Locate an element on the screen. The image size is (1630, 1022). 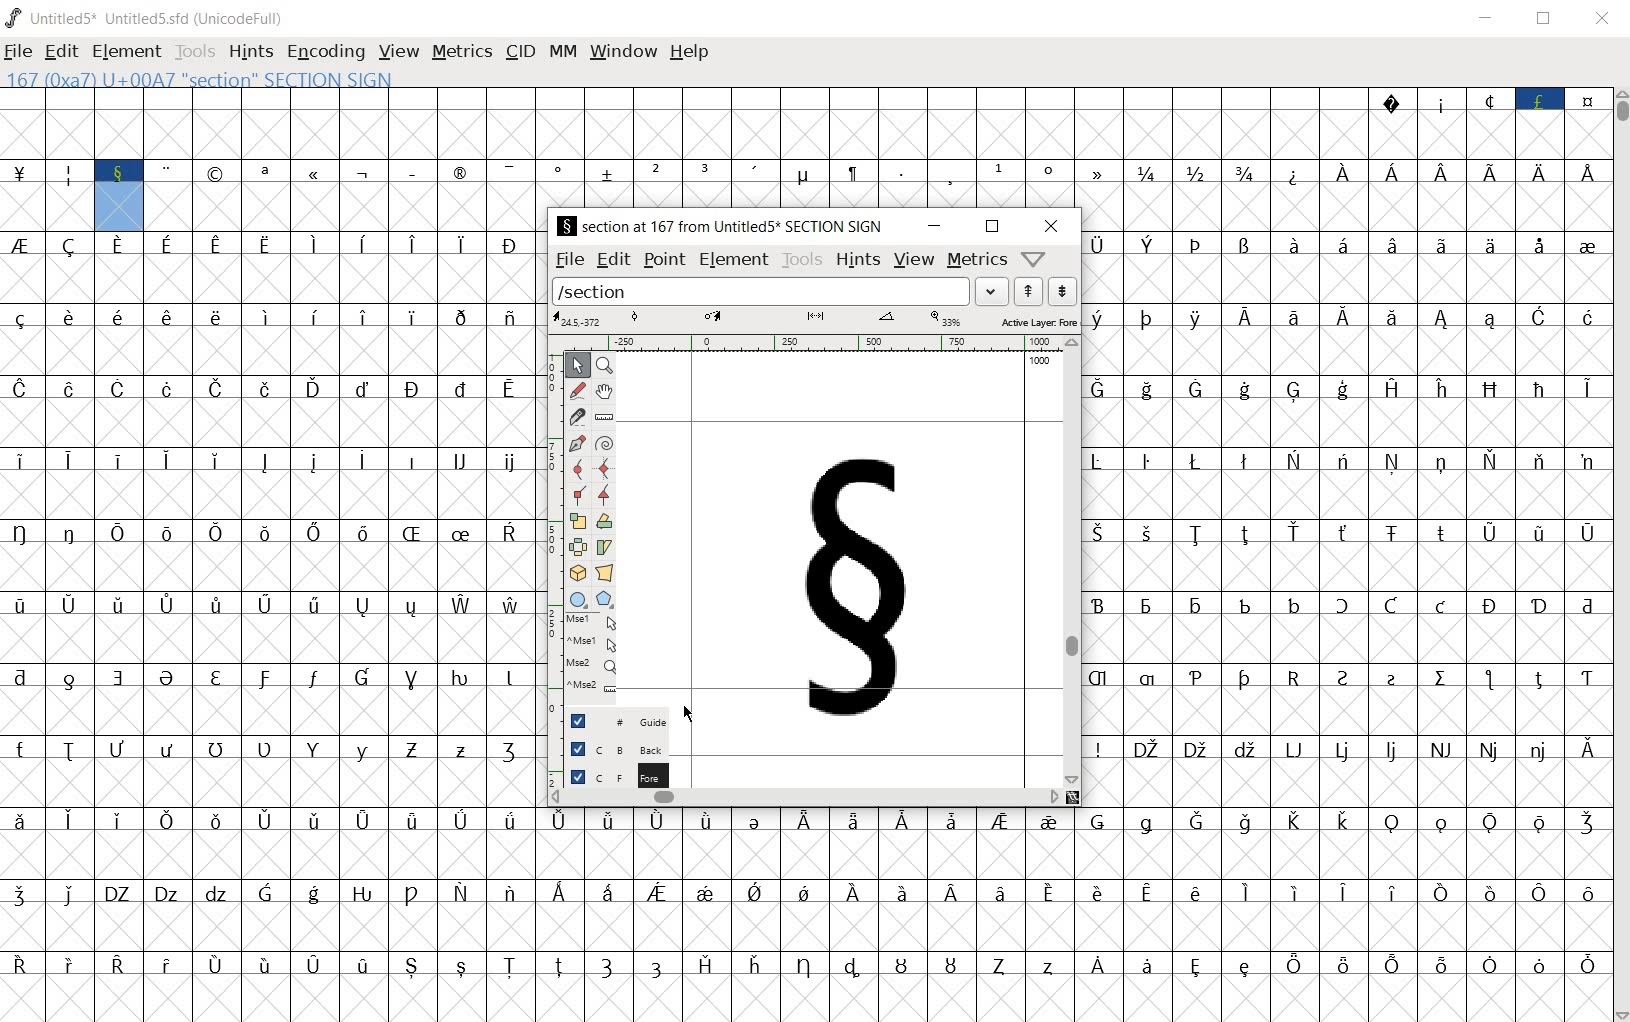
scrollbar is located at coordinates (1072, 559).